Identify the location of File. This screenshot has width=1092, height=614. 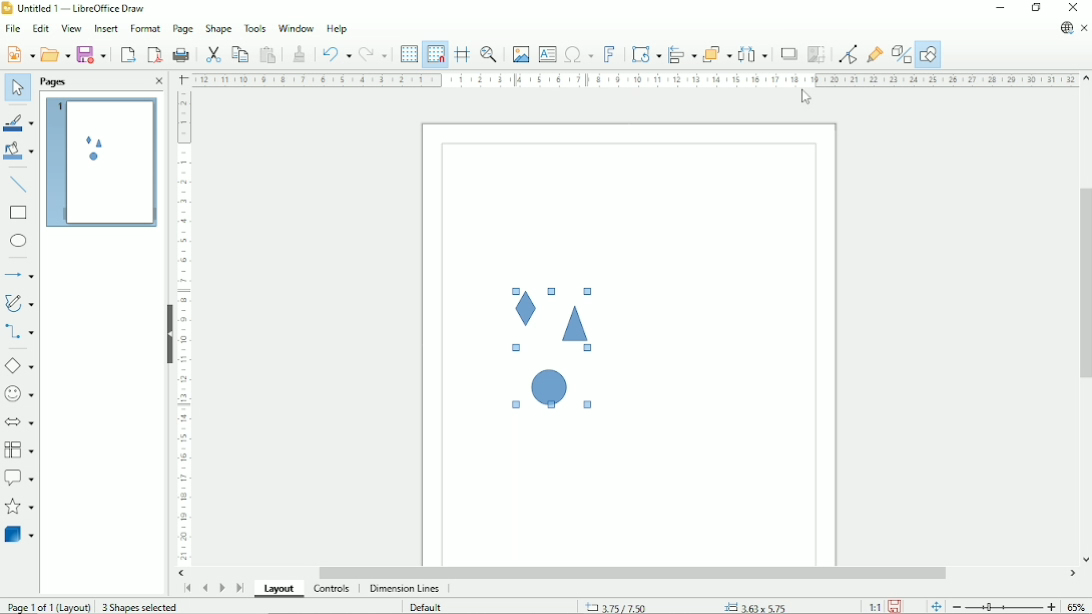
(12, 28).